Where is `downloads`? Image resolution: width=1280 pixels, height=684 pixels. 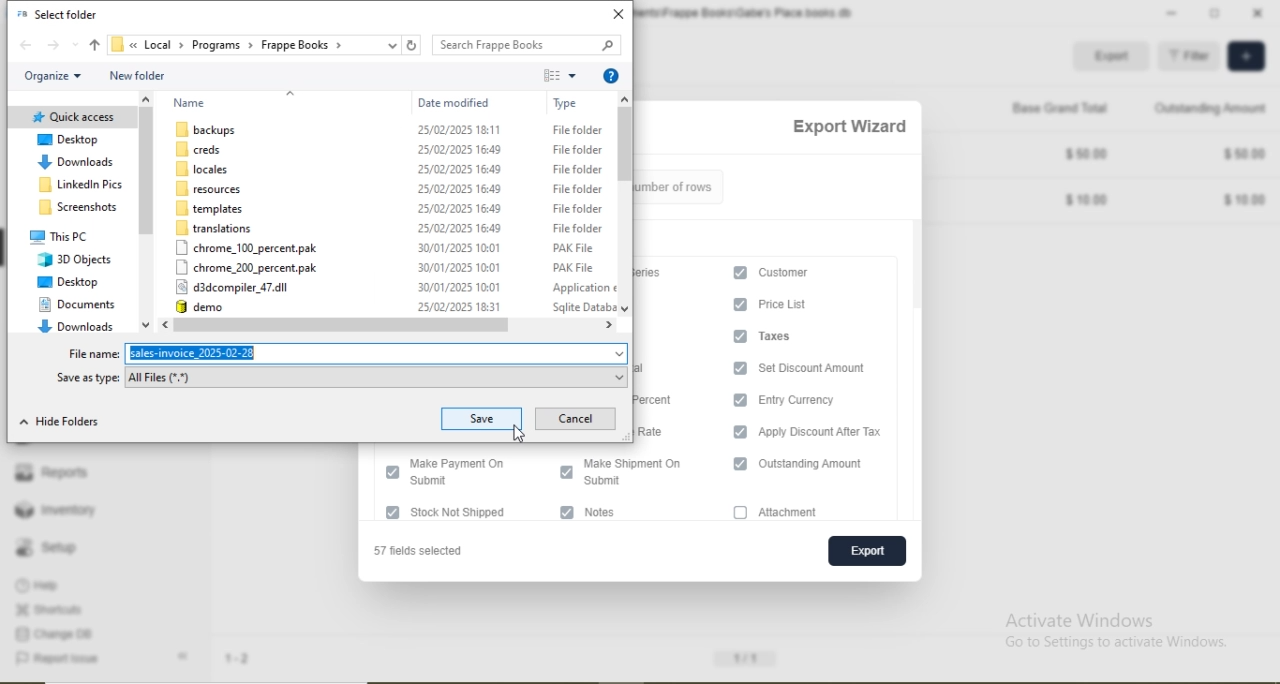 downloads is located at coordinates (73, 326).